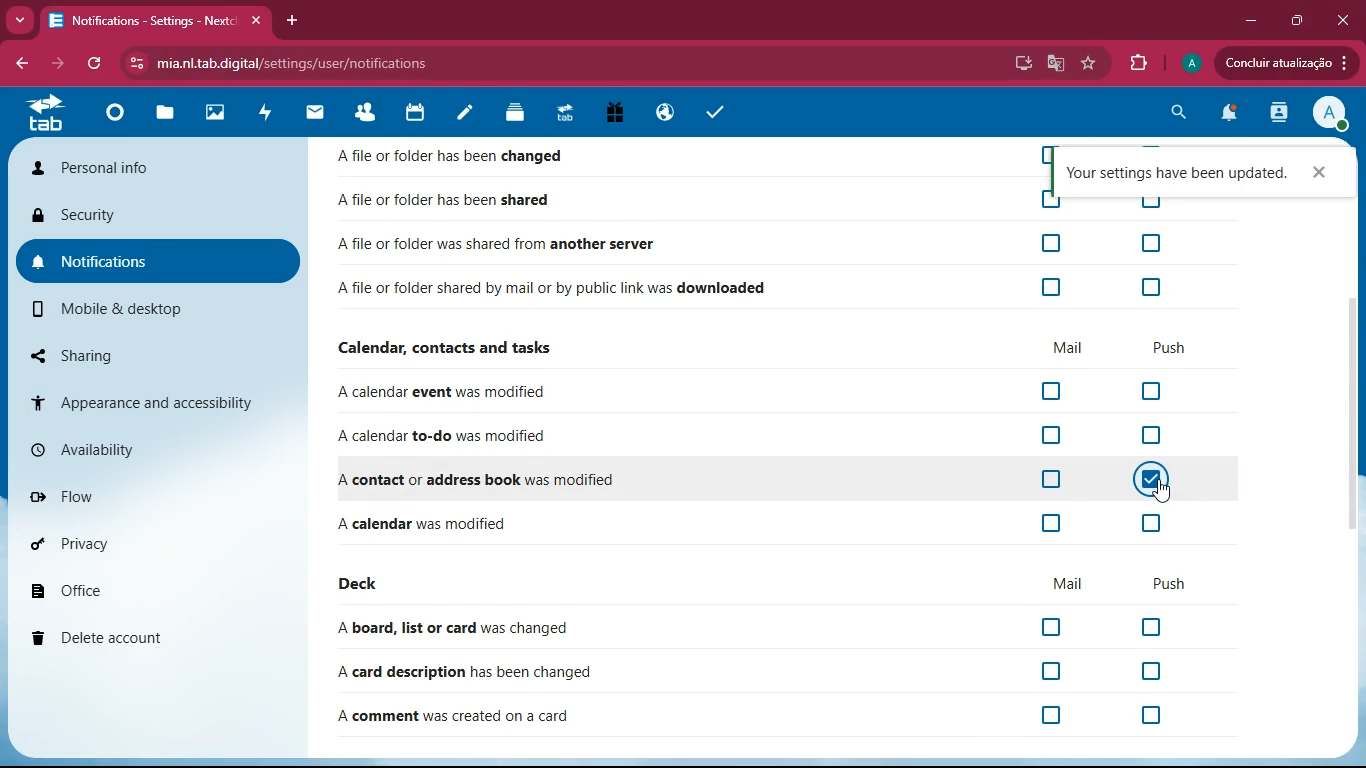 The width and height of the screenshot is (1366, 768). Describe the element at coordinates (157, 398) in the screenshot. I see `appearance and accessibility` at that location.